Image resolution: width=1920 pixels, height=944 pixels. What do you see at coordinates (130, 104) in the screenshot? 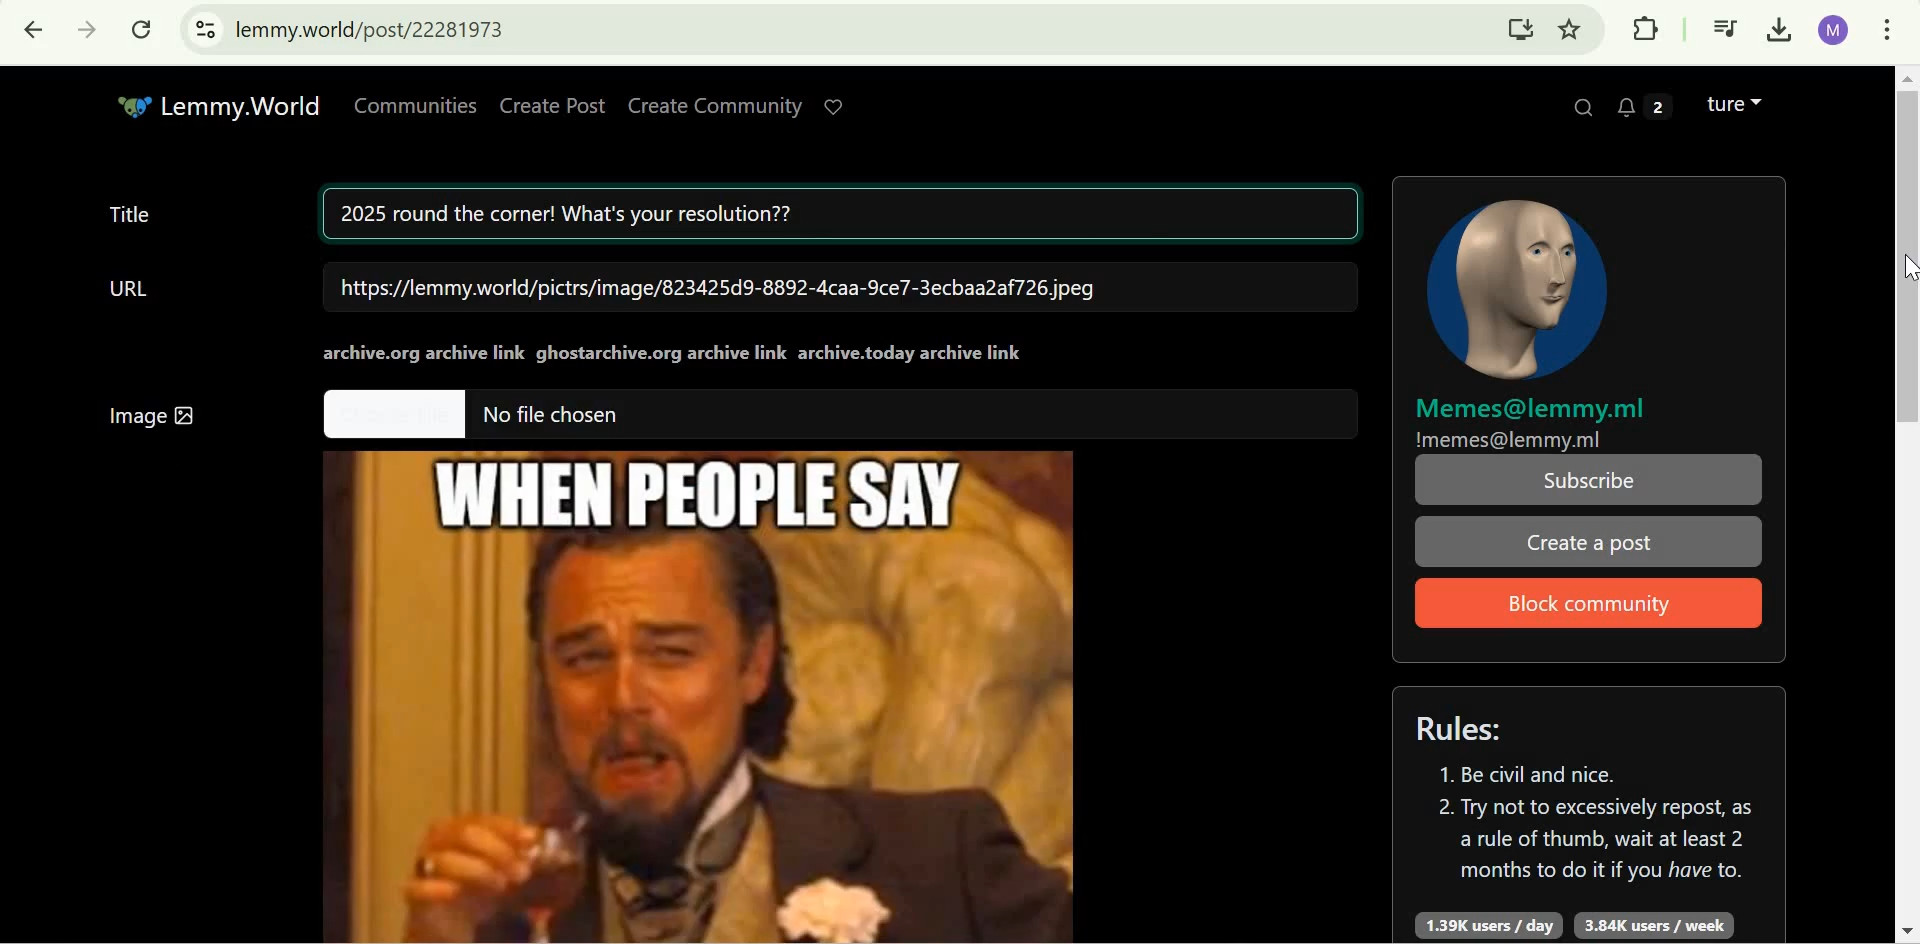
I see `` at bounding box center [130, 104].